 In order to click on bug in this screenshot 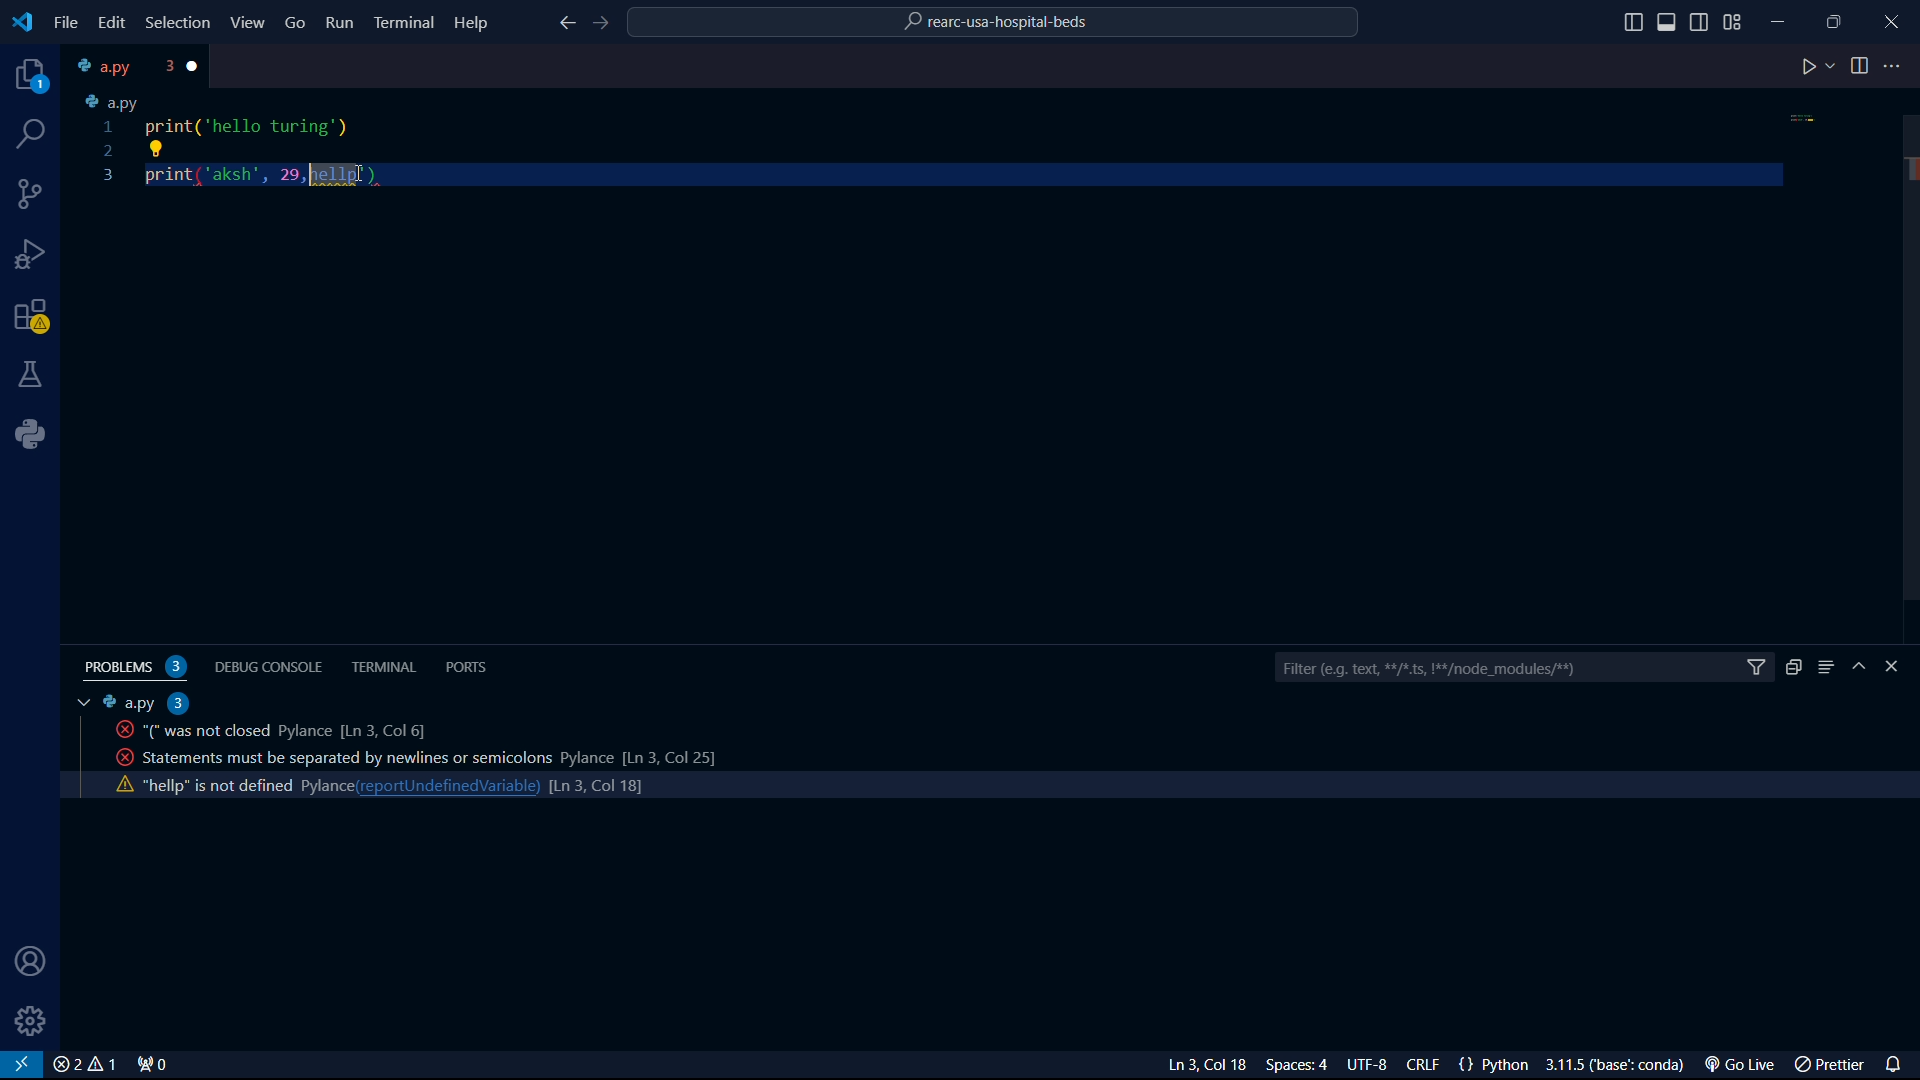, I will do `click(35, 250)`.